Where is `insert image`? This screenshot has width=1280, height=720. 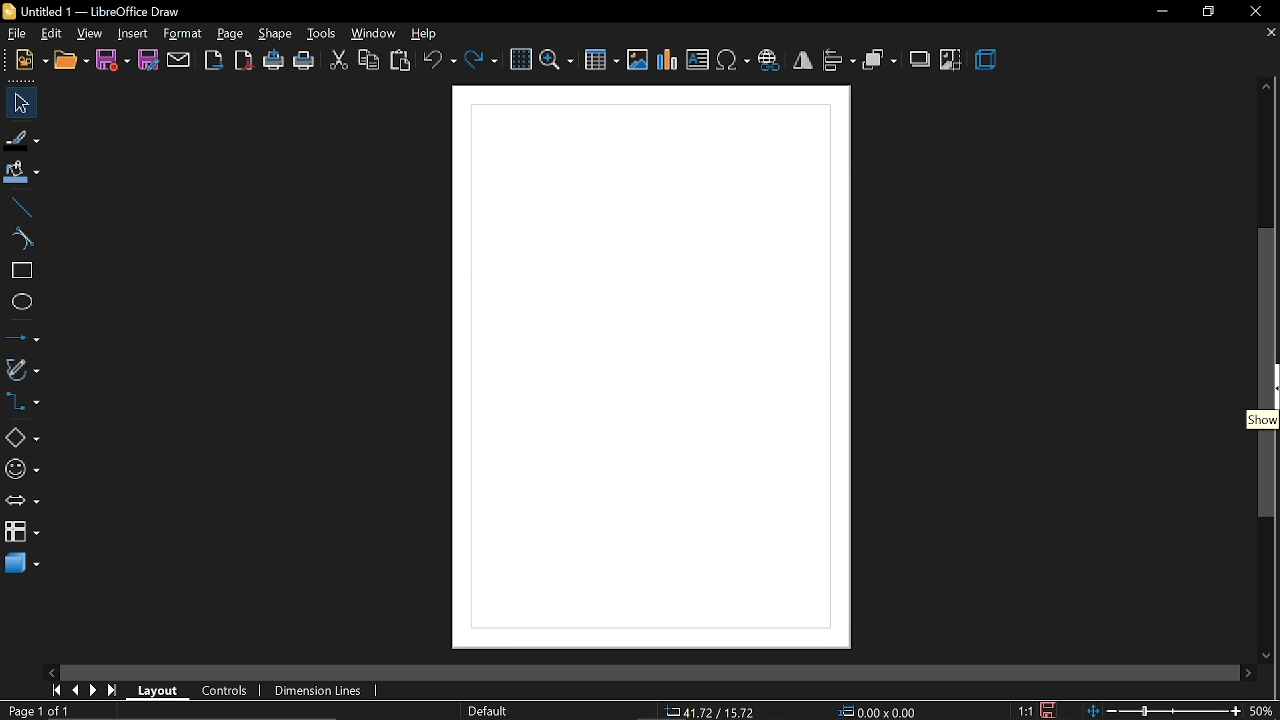
insert image is located at coordinates (638, 60).